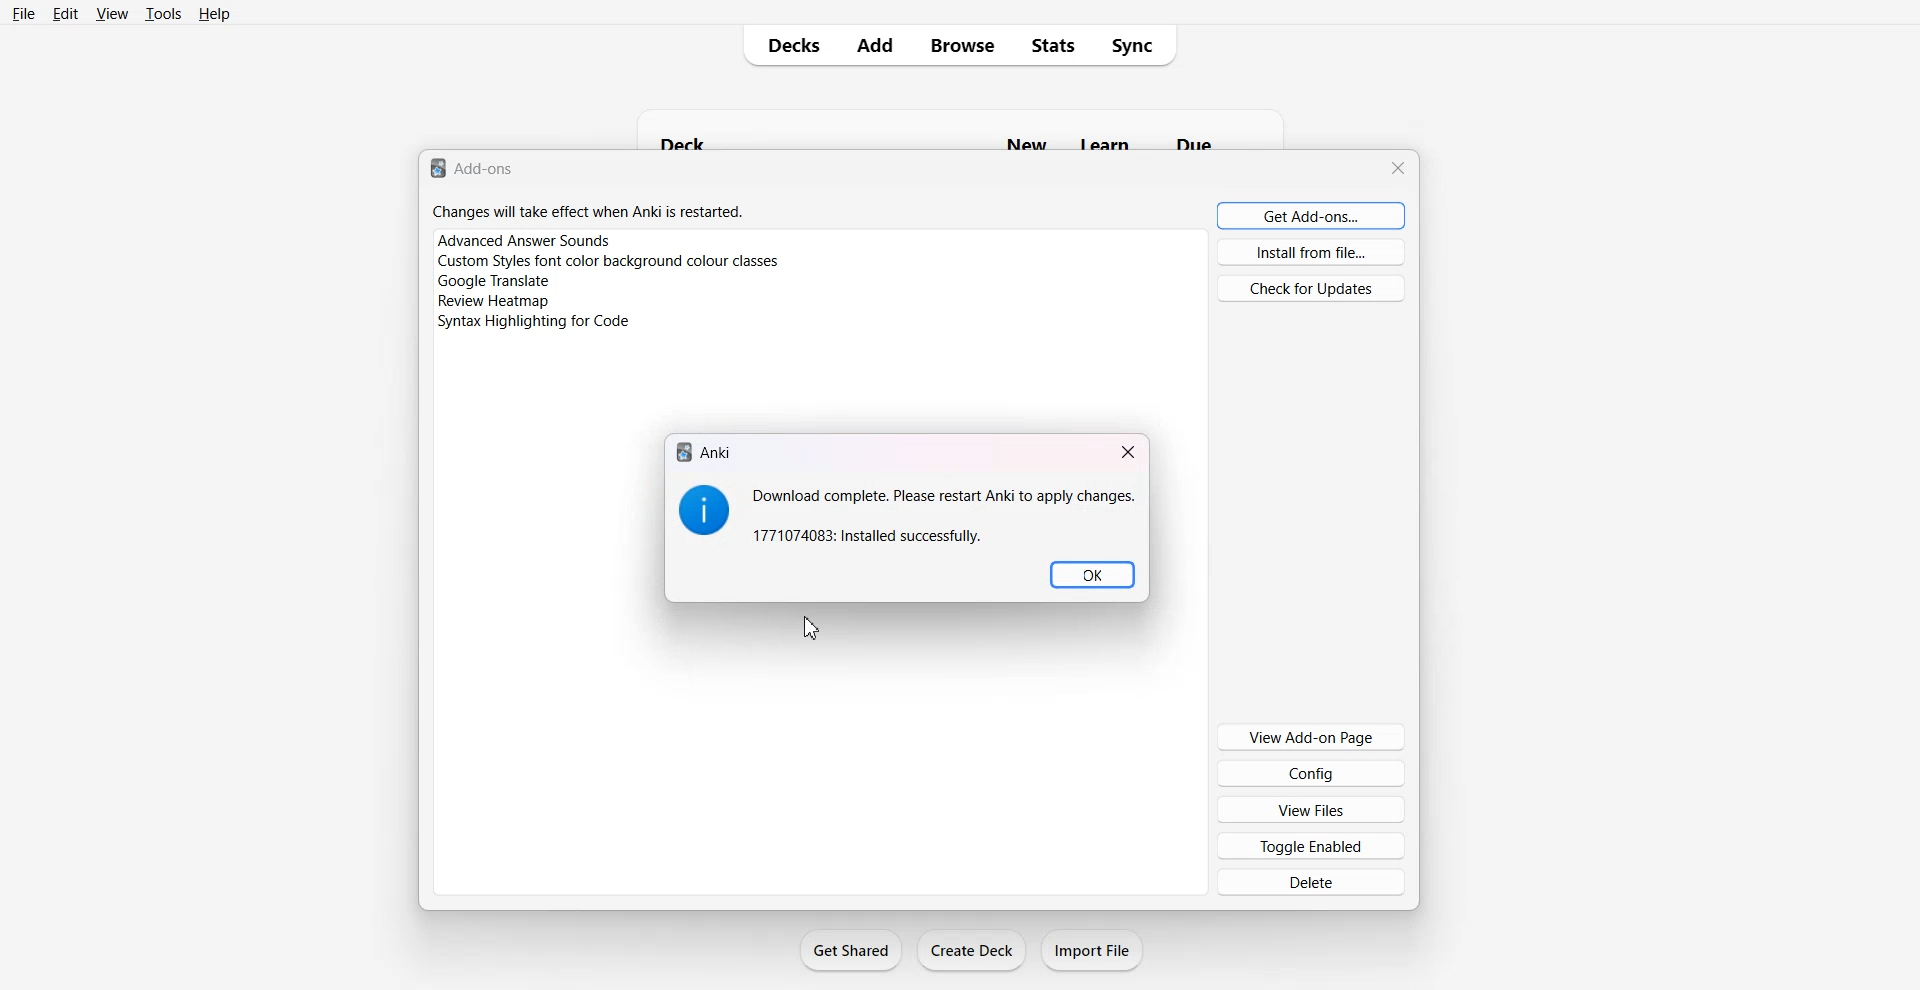  Describe the element at coordinates (1312, 215) in the screenshot. I see `Get Add-ons` at that location.